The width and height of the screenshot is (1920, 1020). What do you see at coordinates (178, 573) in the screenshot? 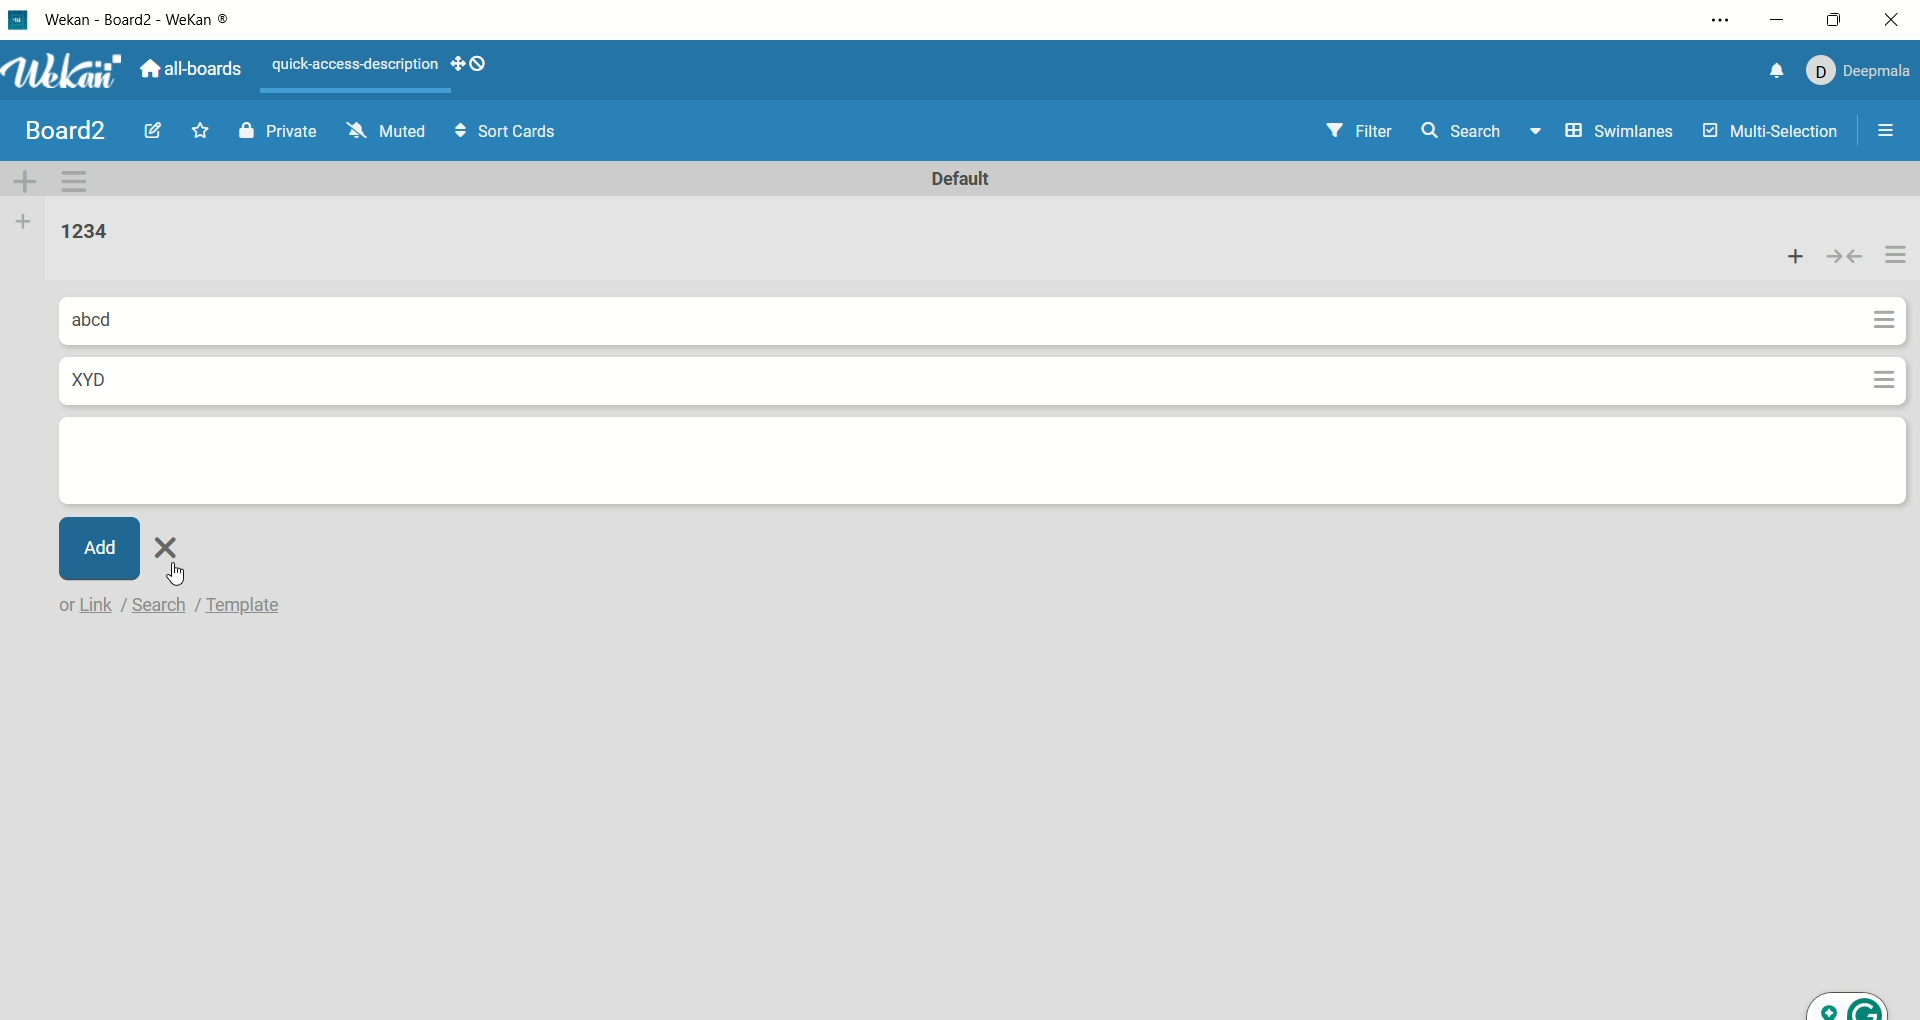
I see `cursor` at bounding box center [178, 573].